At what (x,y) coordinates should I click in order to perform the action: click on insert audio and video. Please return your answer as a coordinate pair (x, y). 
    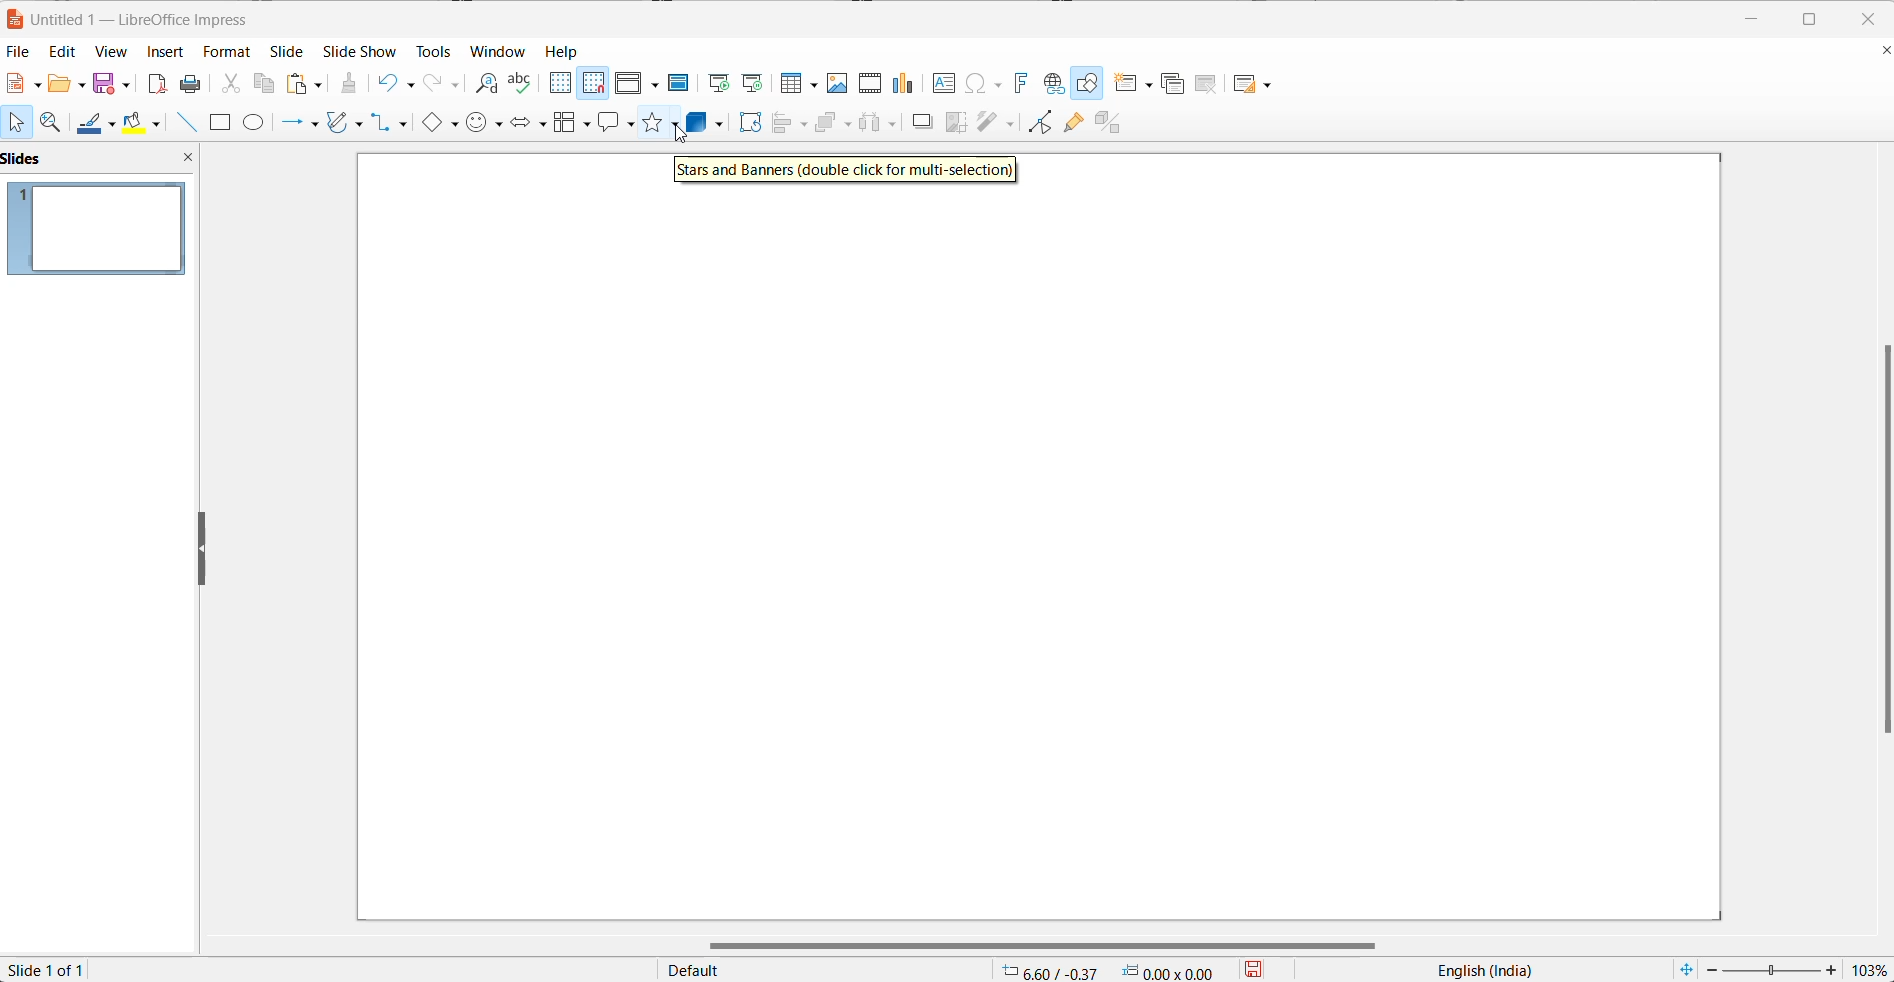
    Looking at the image, I should click on (868, 83).